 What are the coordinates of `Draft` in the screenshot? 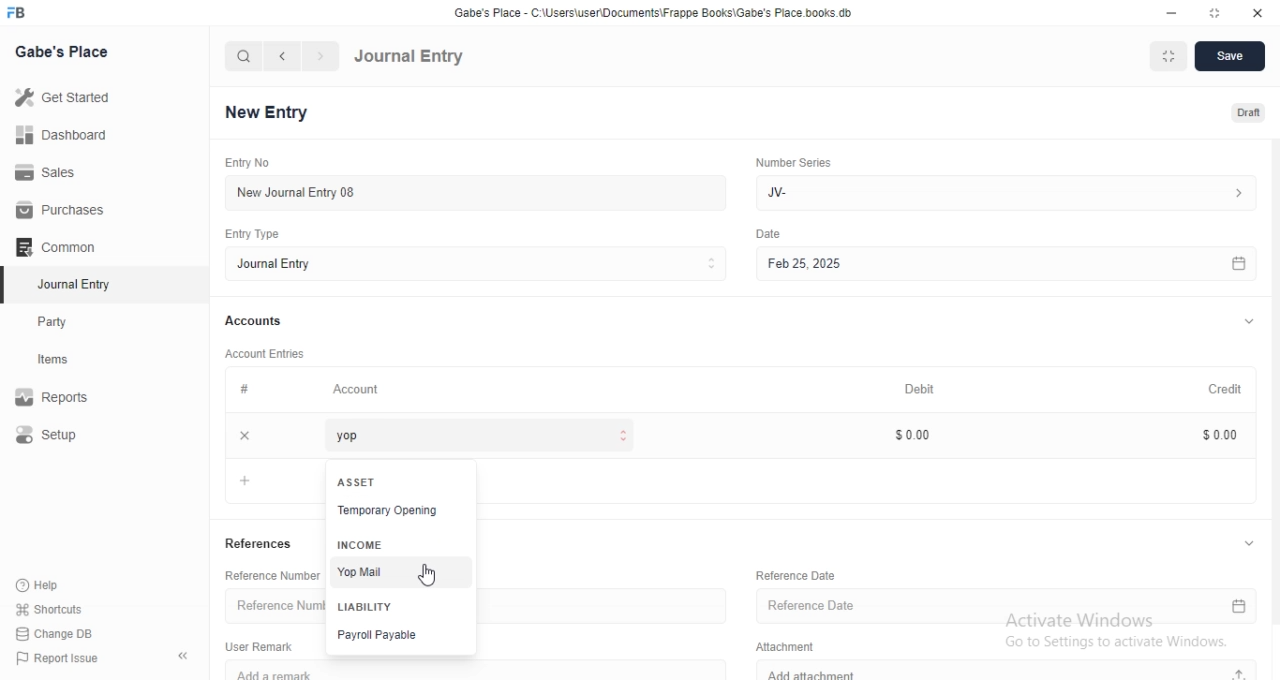 It's located at (1238, 111).